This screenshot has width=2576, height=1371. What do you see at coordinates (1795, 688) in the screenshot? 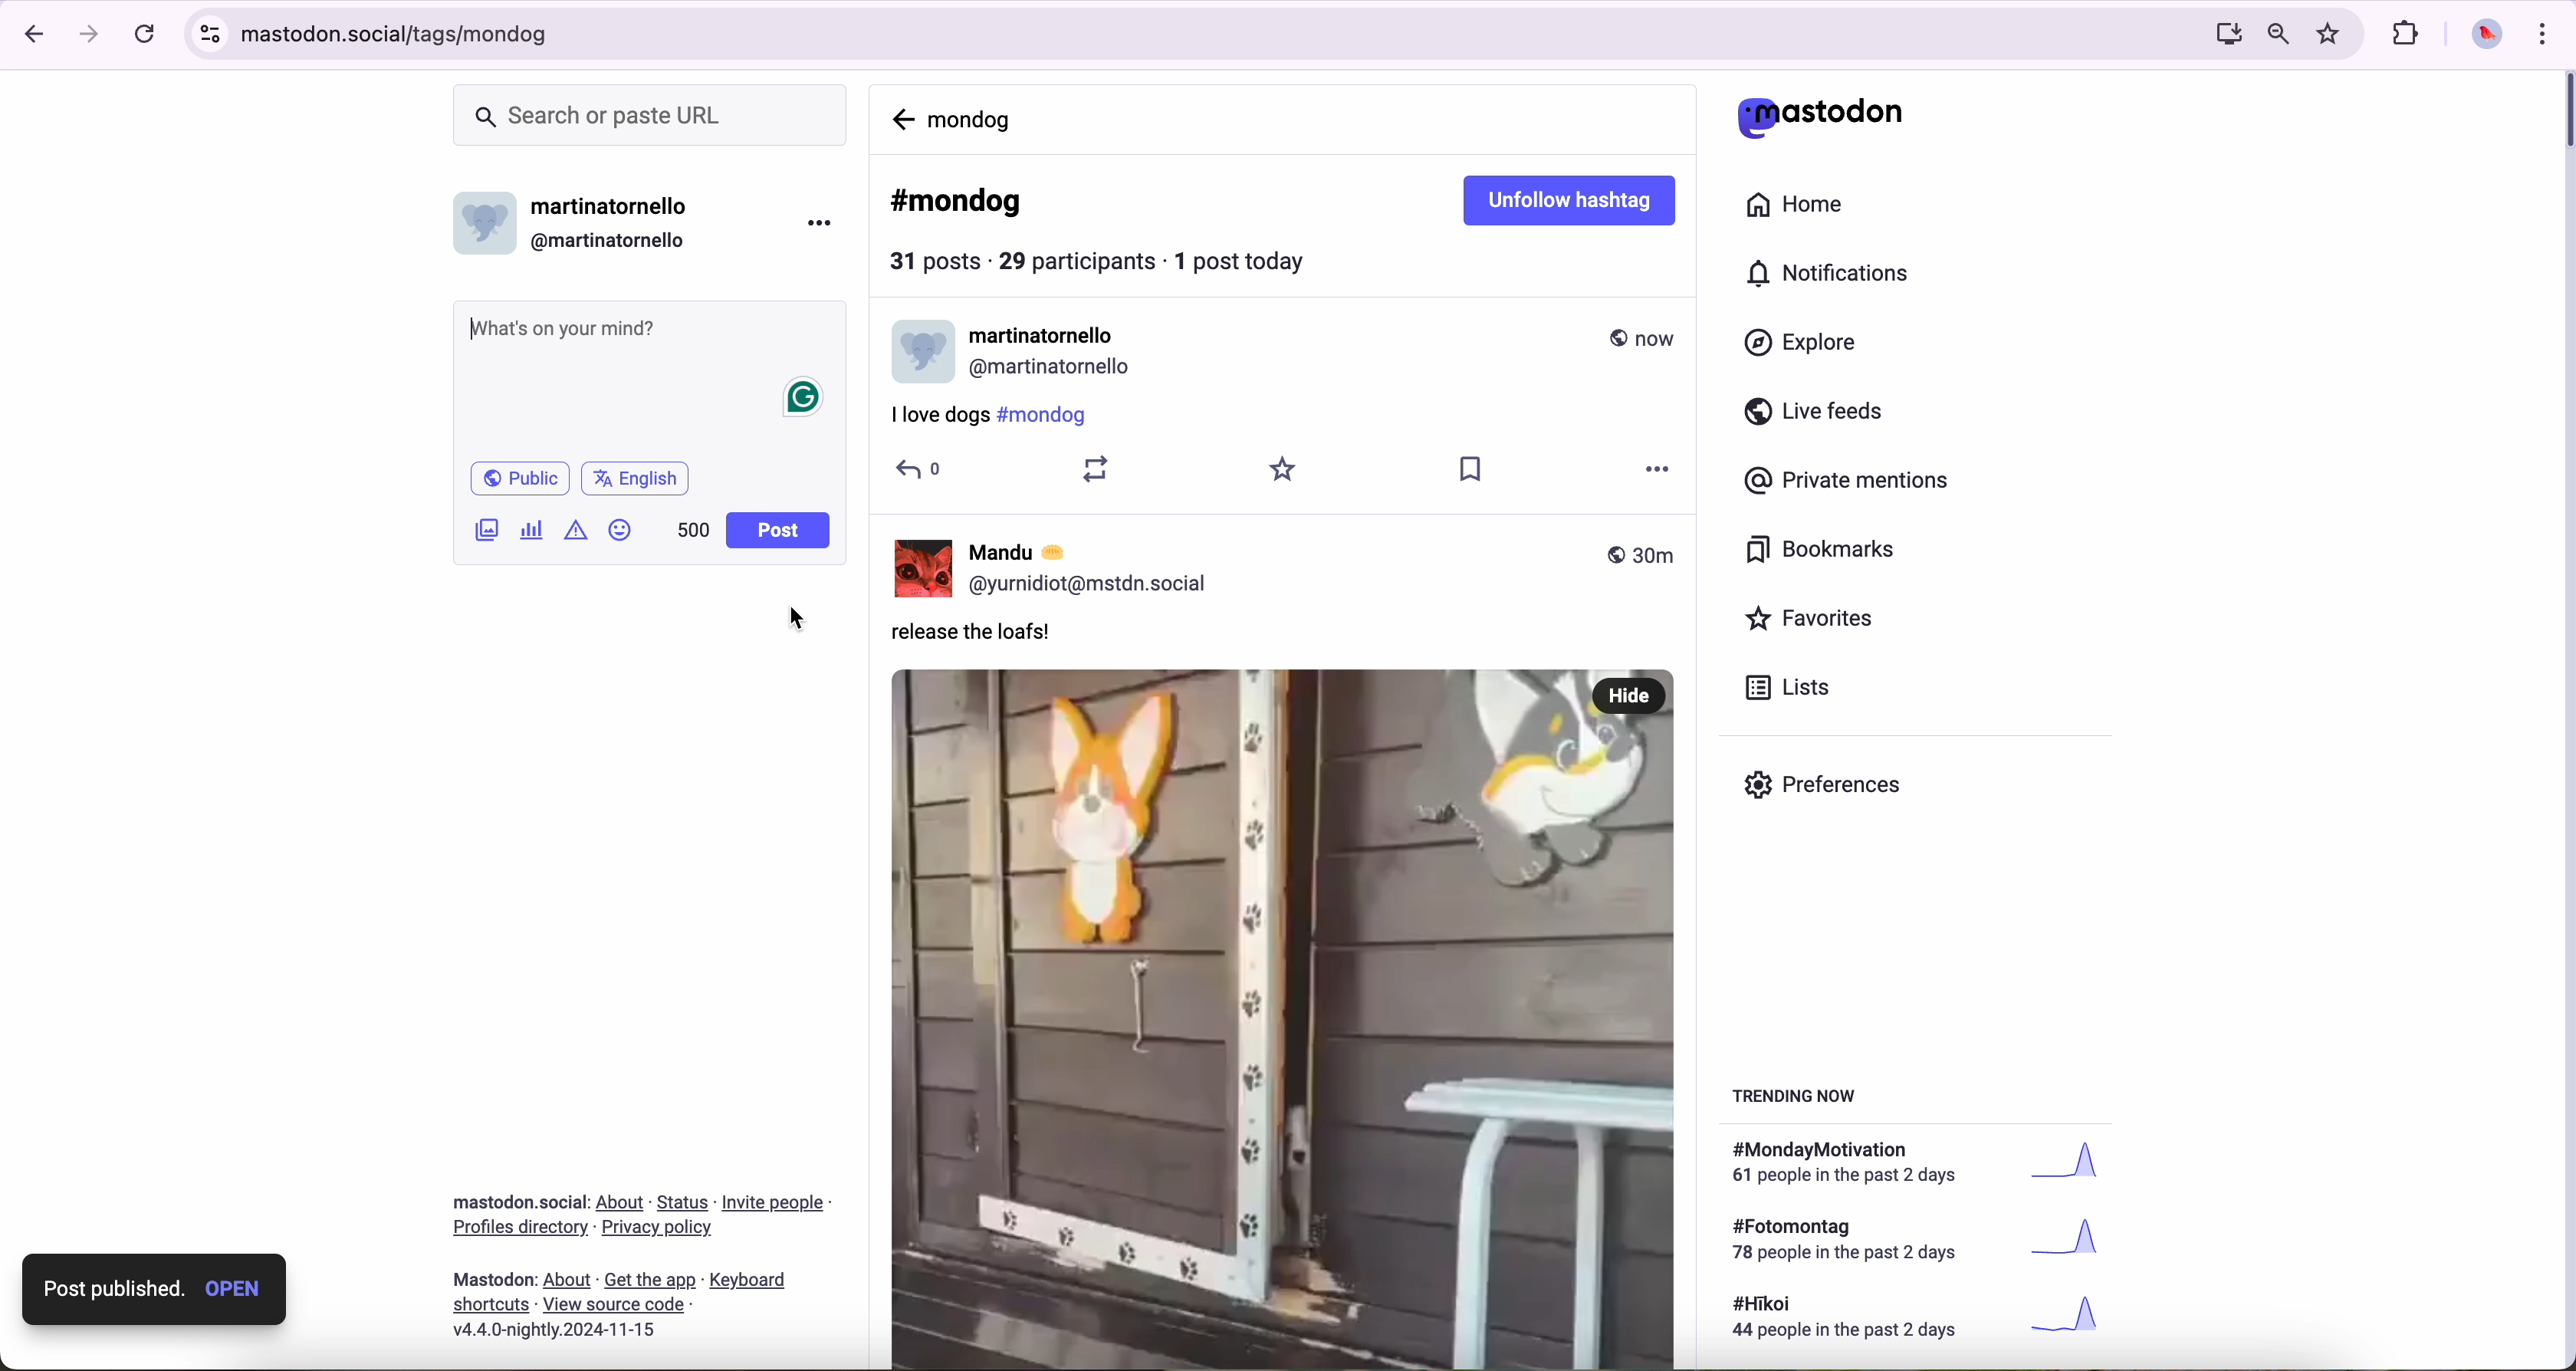
I see `lists` at bounding box center [1795, 688].